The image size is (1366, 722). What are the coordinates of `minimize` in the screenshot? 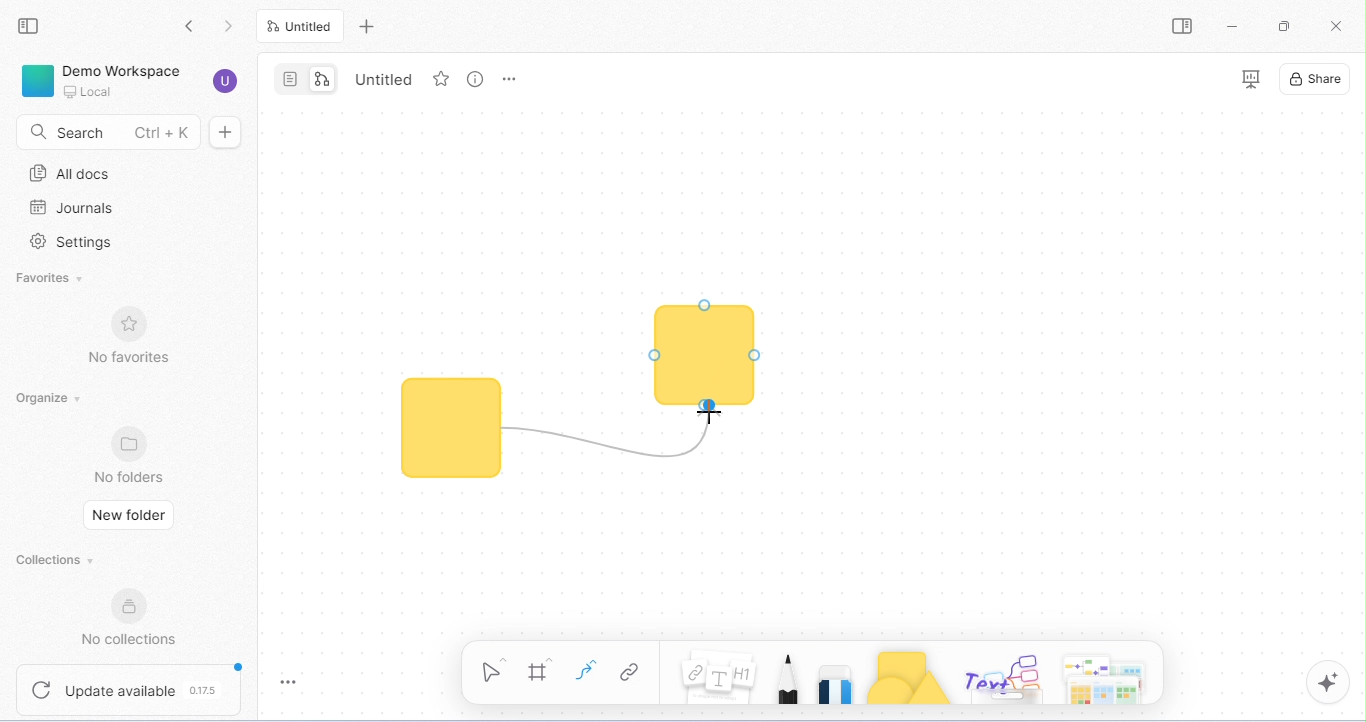 It's located at (1232, 25).